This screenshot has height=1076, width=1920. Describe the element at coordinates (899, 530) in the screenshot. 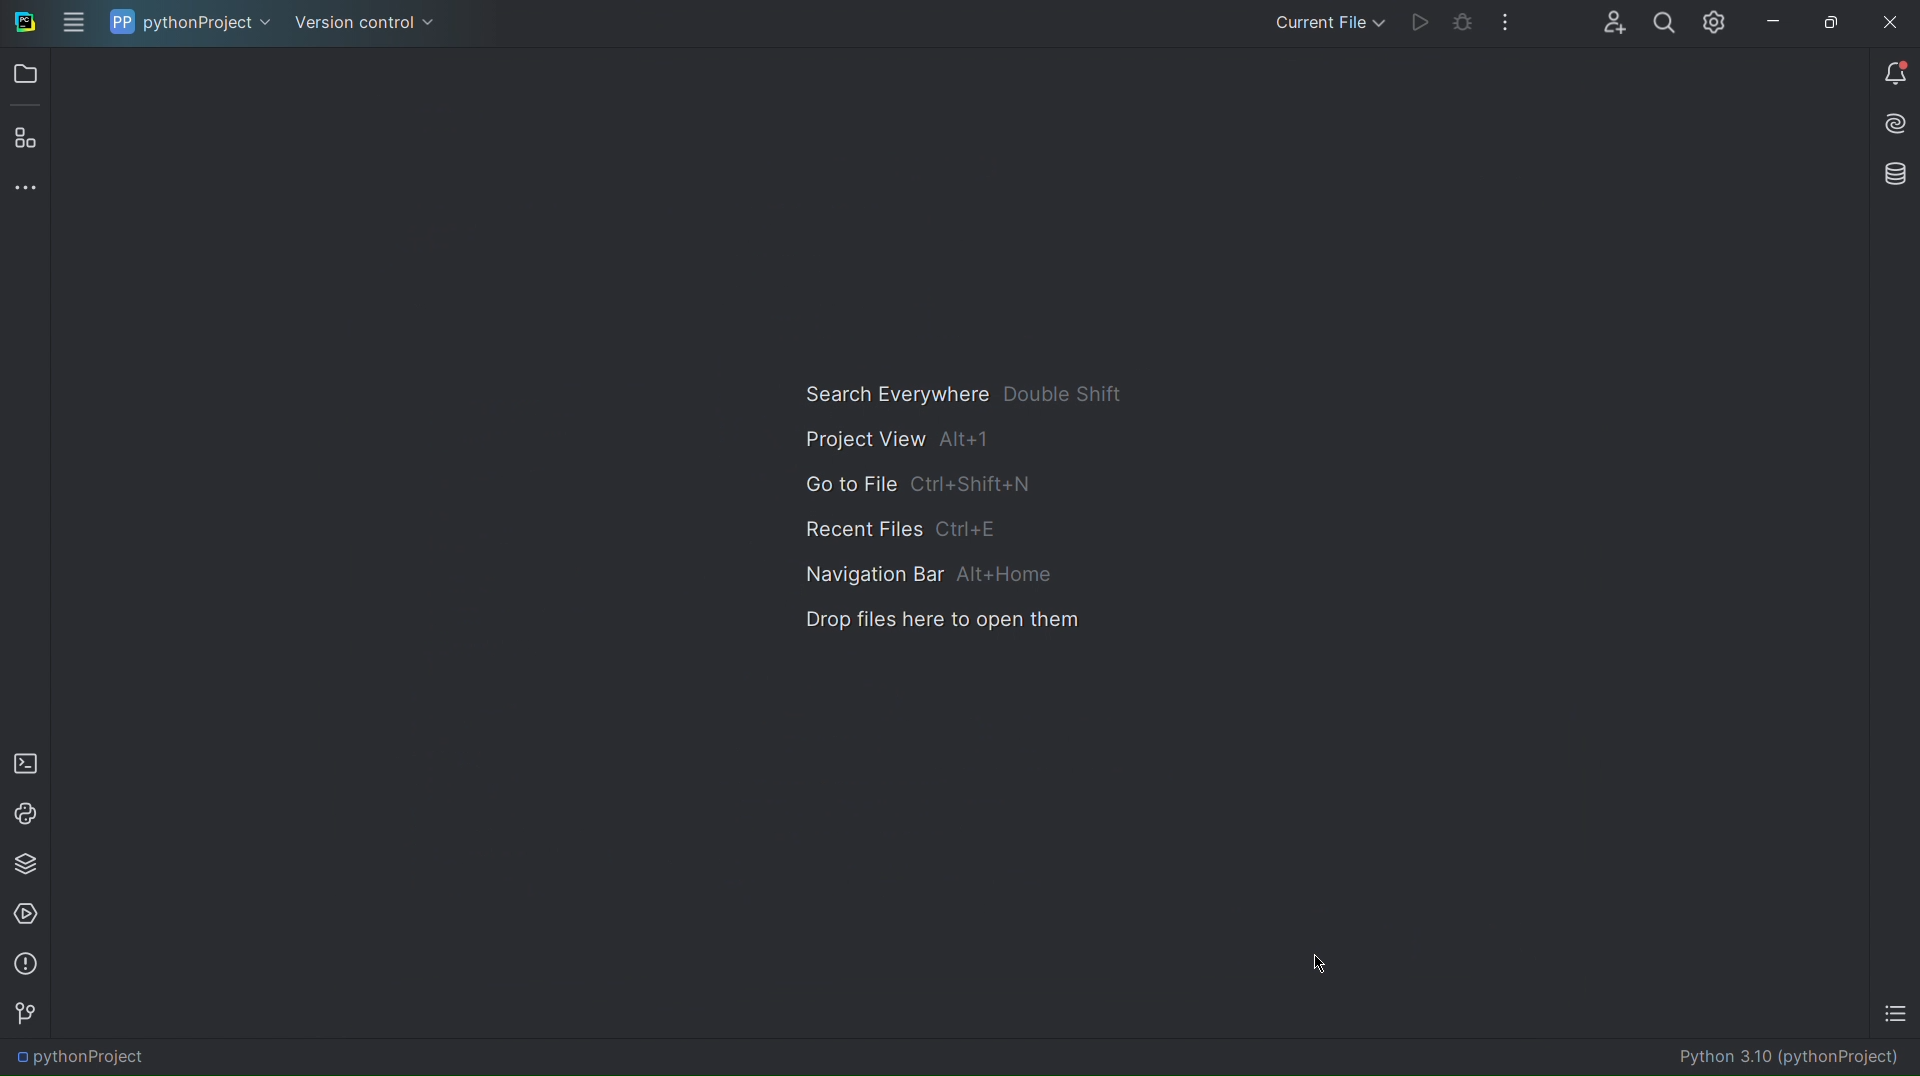

I see `Recent Files` at that location.